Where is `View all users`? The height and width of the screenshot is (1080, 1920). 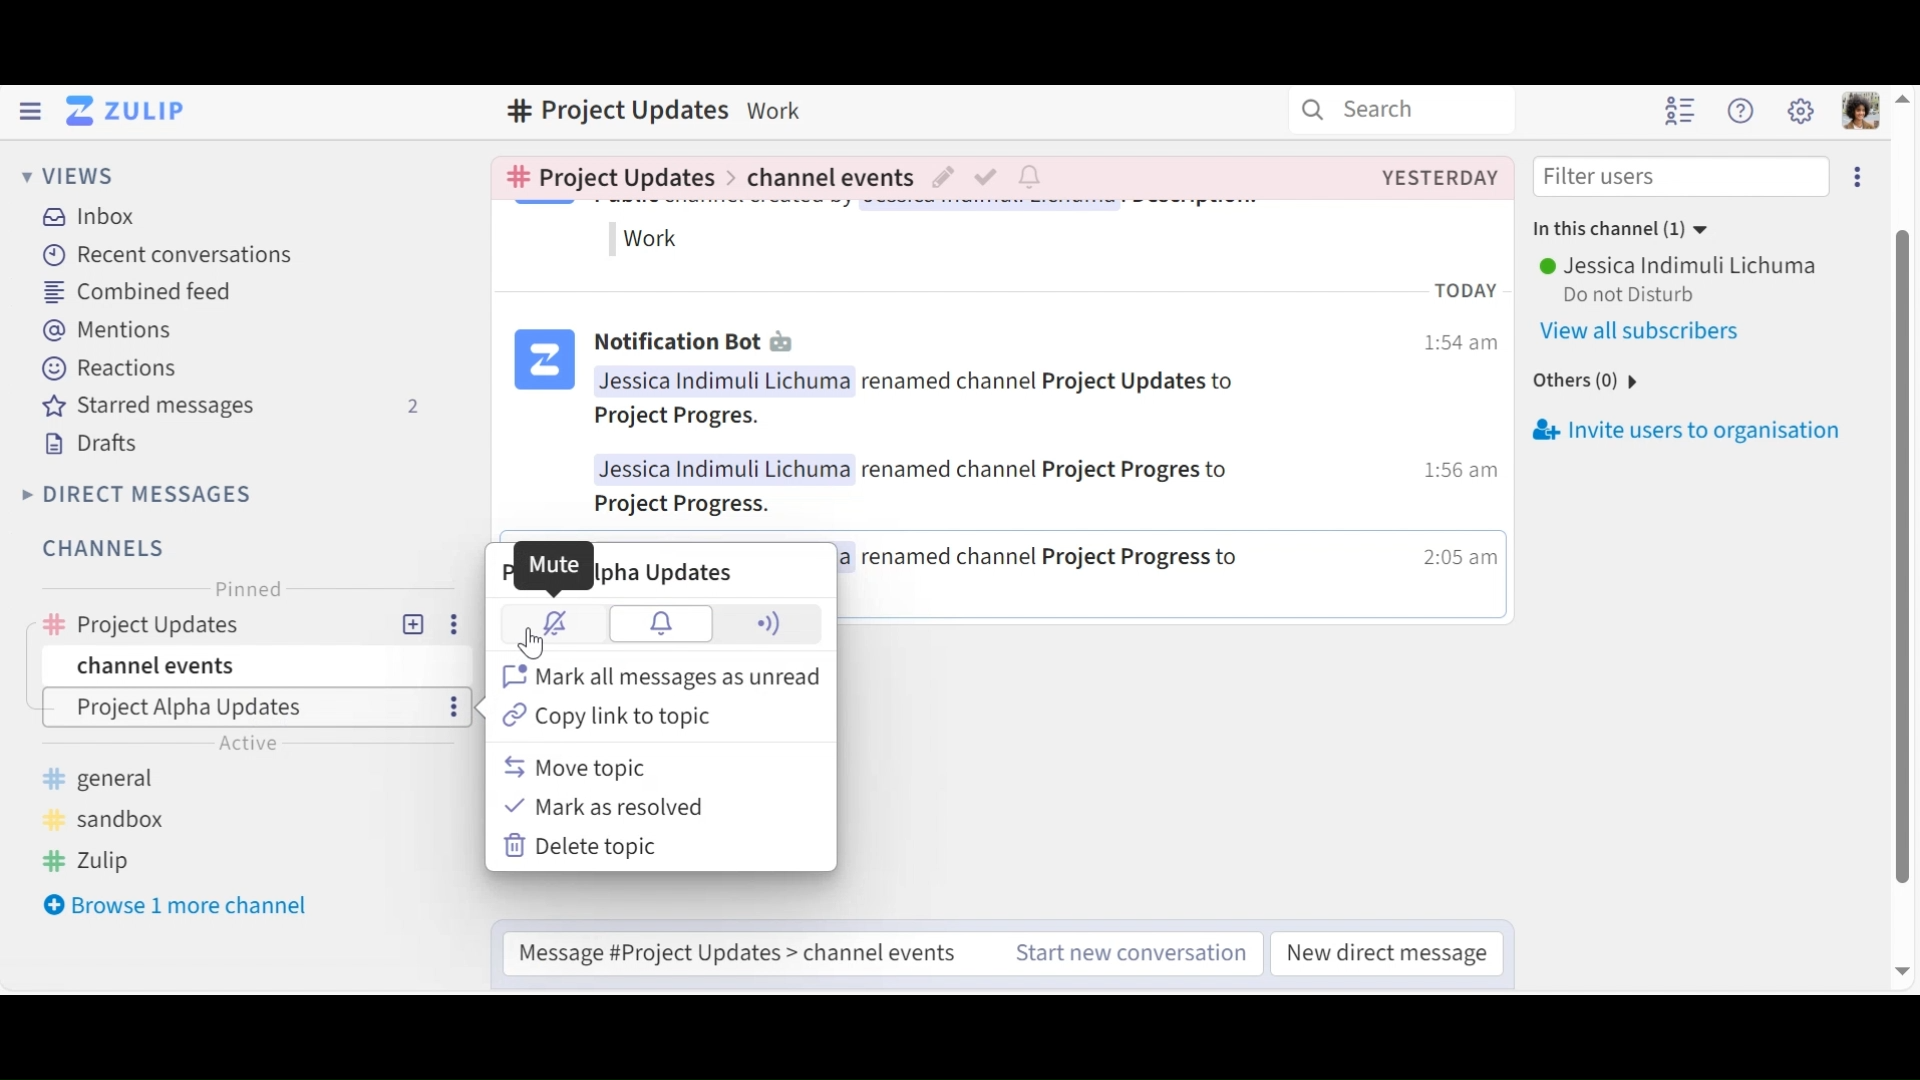
View all users is located at coordinates (1654, 331).